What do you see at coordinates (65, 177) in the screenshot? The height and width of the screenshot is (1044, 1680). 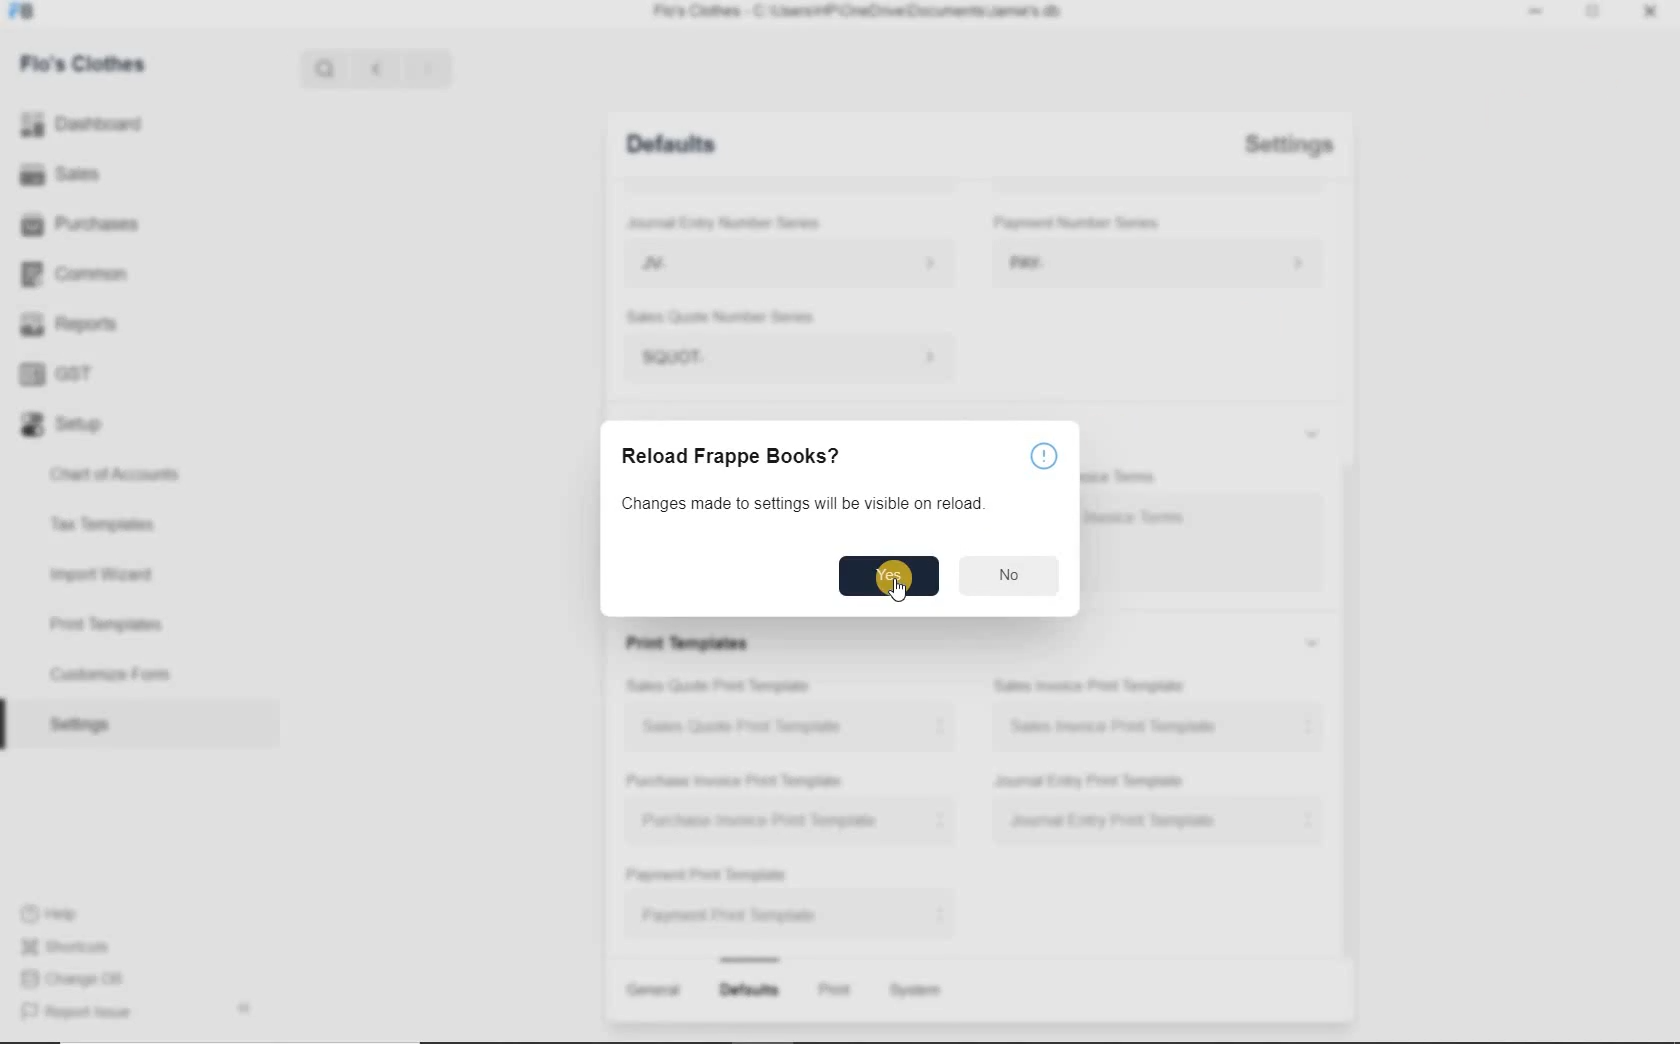 I see `Sales` at bounding box center [65, 177].